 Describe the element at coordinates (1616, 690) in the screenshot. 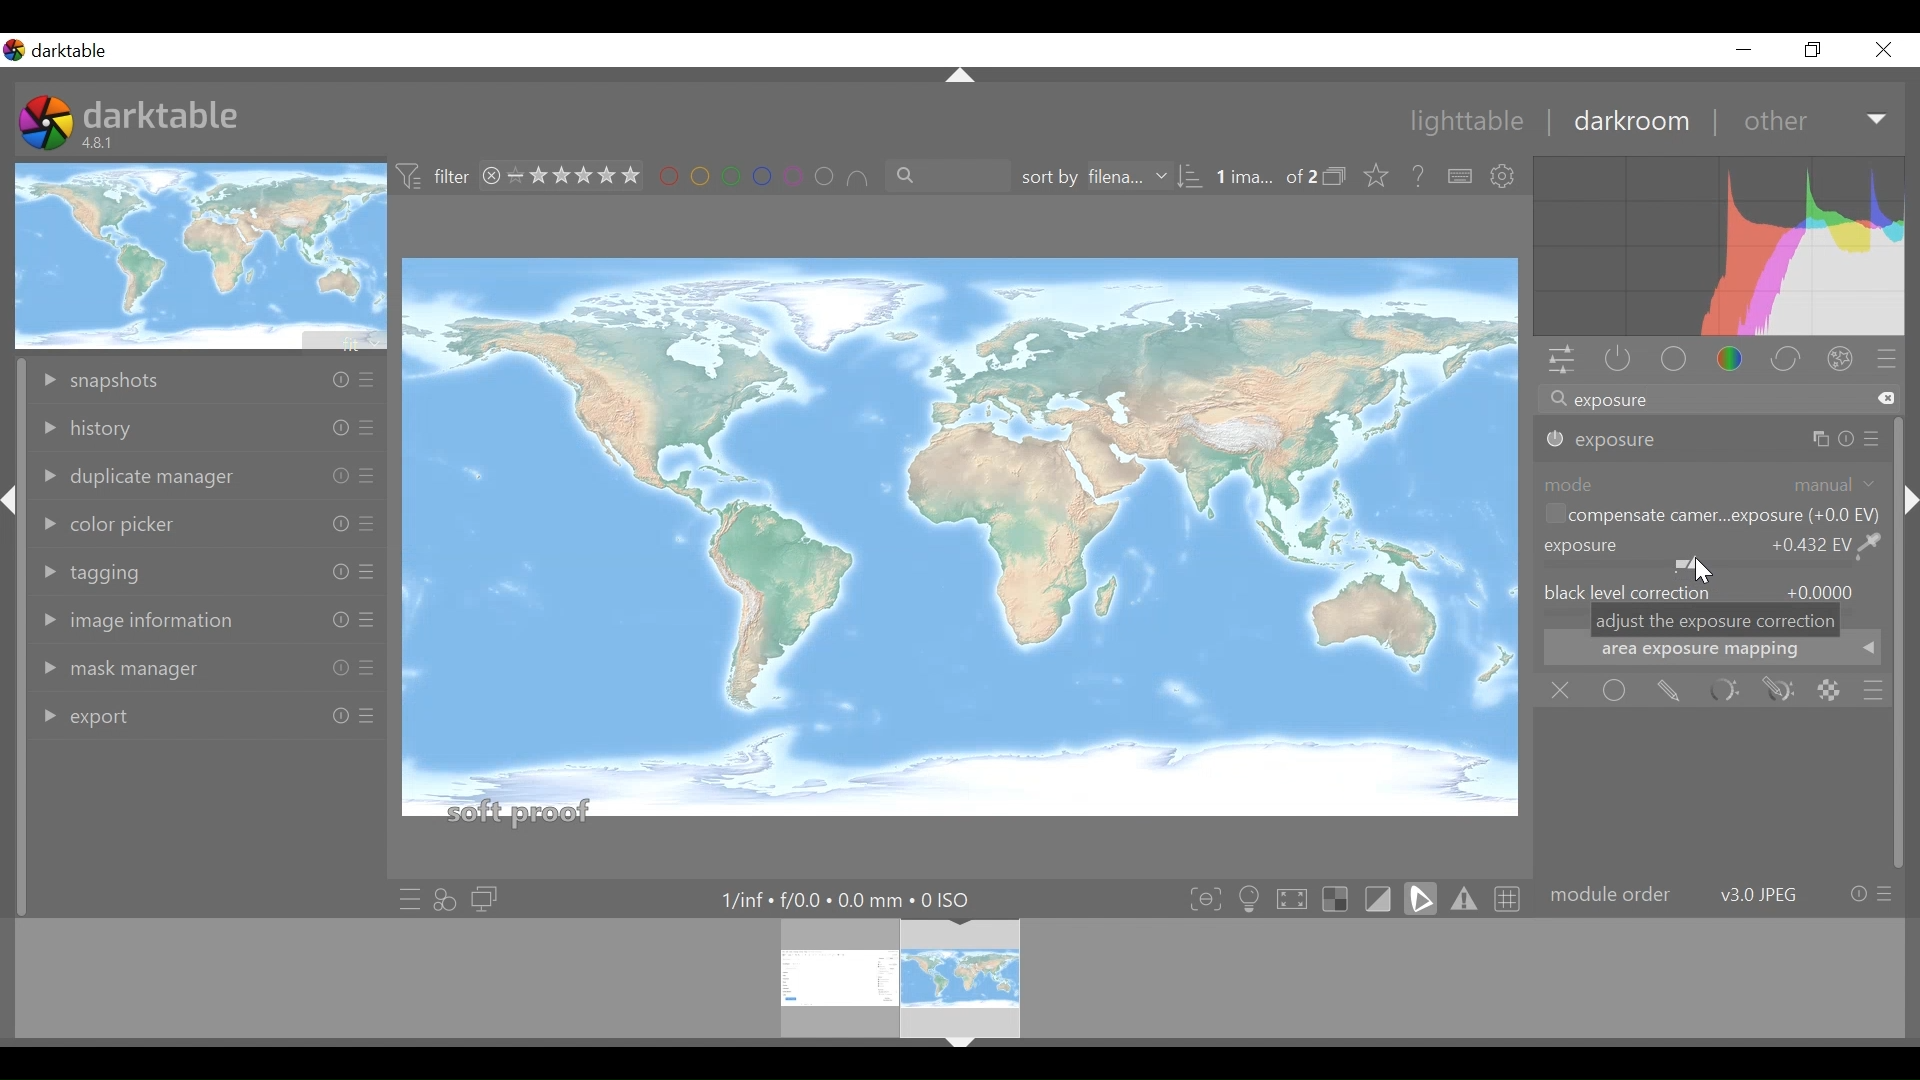

I see `uniformly` at that location.